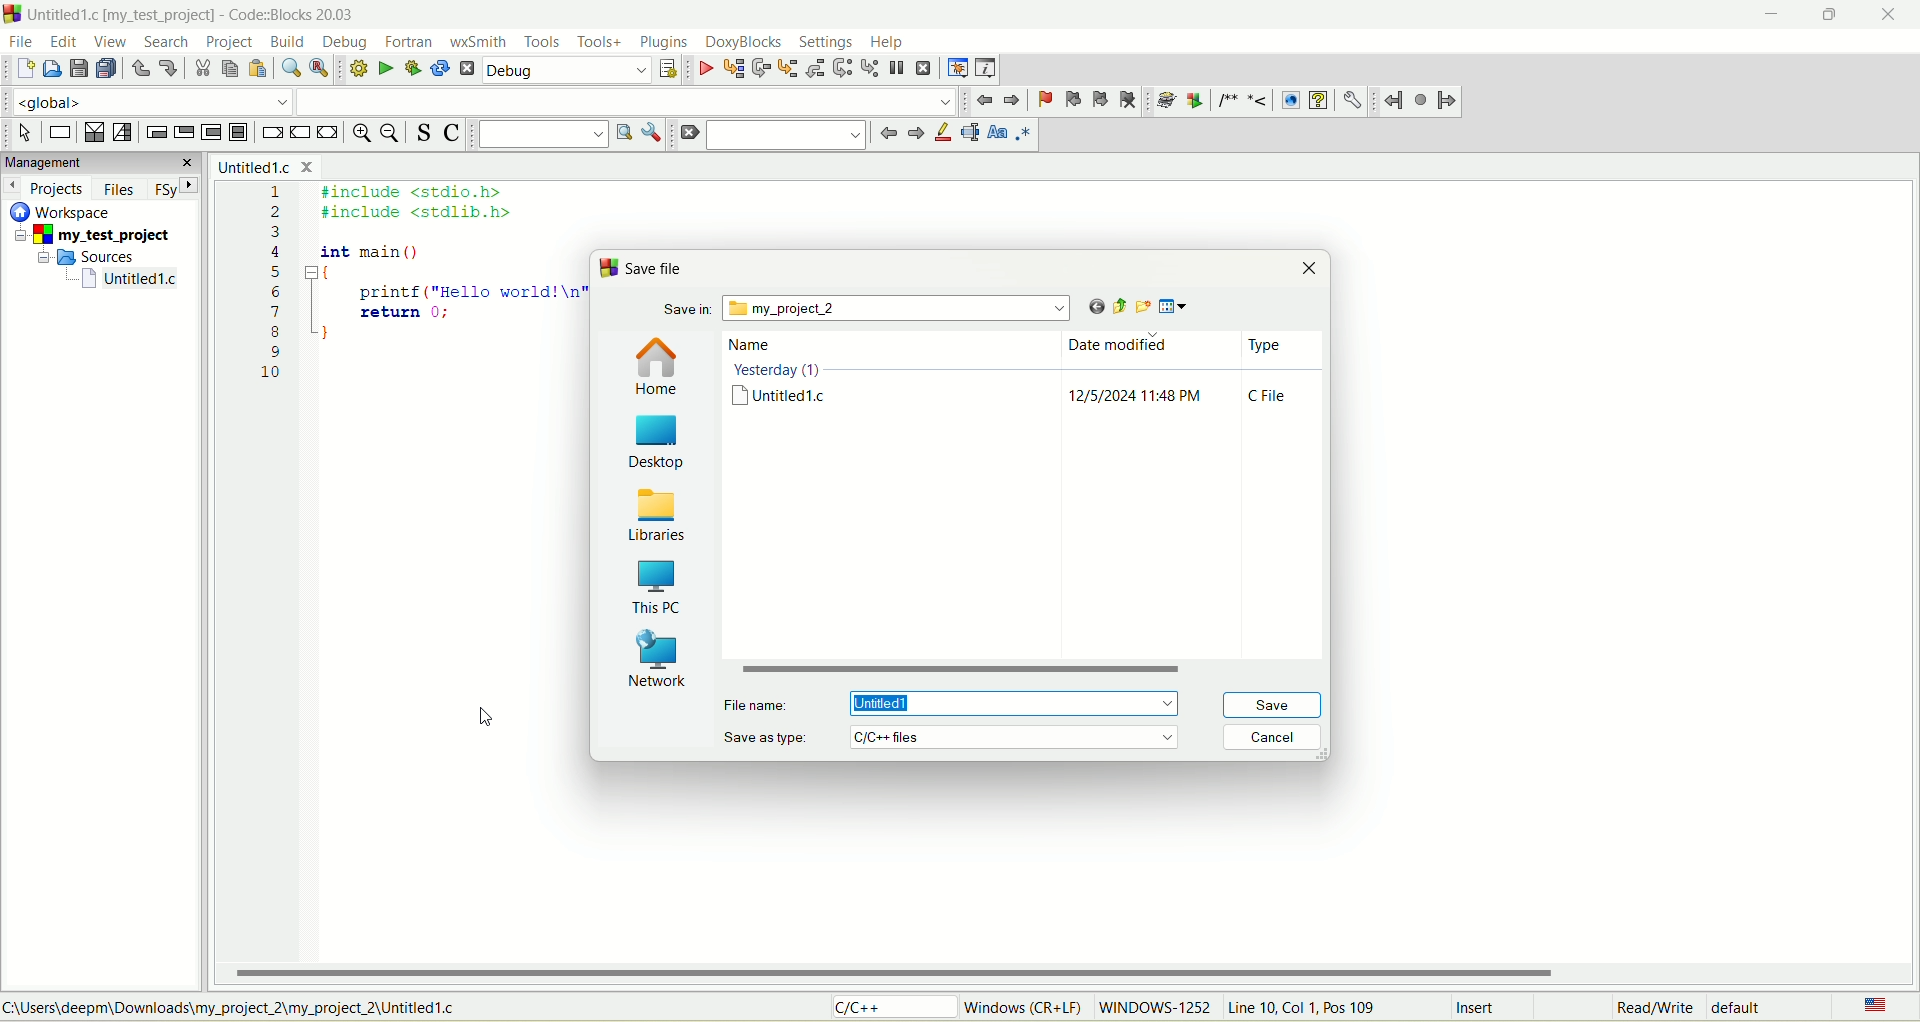 The image size is (1920, 1022). What do you see at coordinates (393, 135) in the screenshot?
I see `zoom out` at bounding box center [393, 135].